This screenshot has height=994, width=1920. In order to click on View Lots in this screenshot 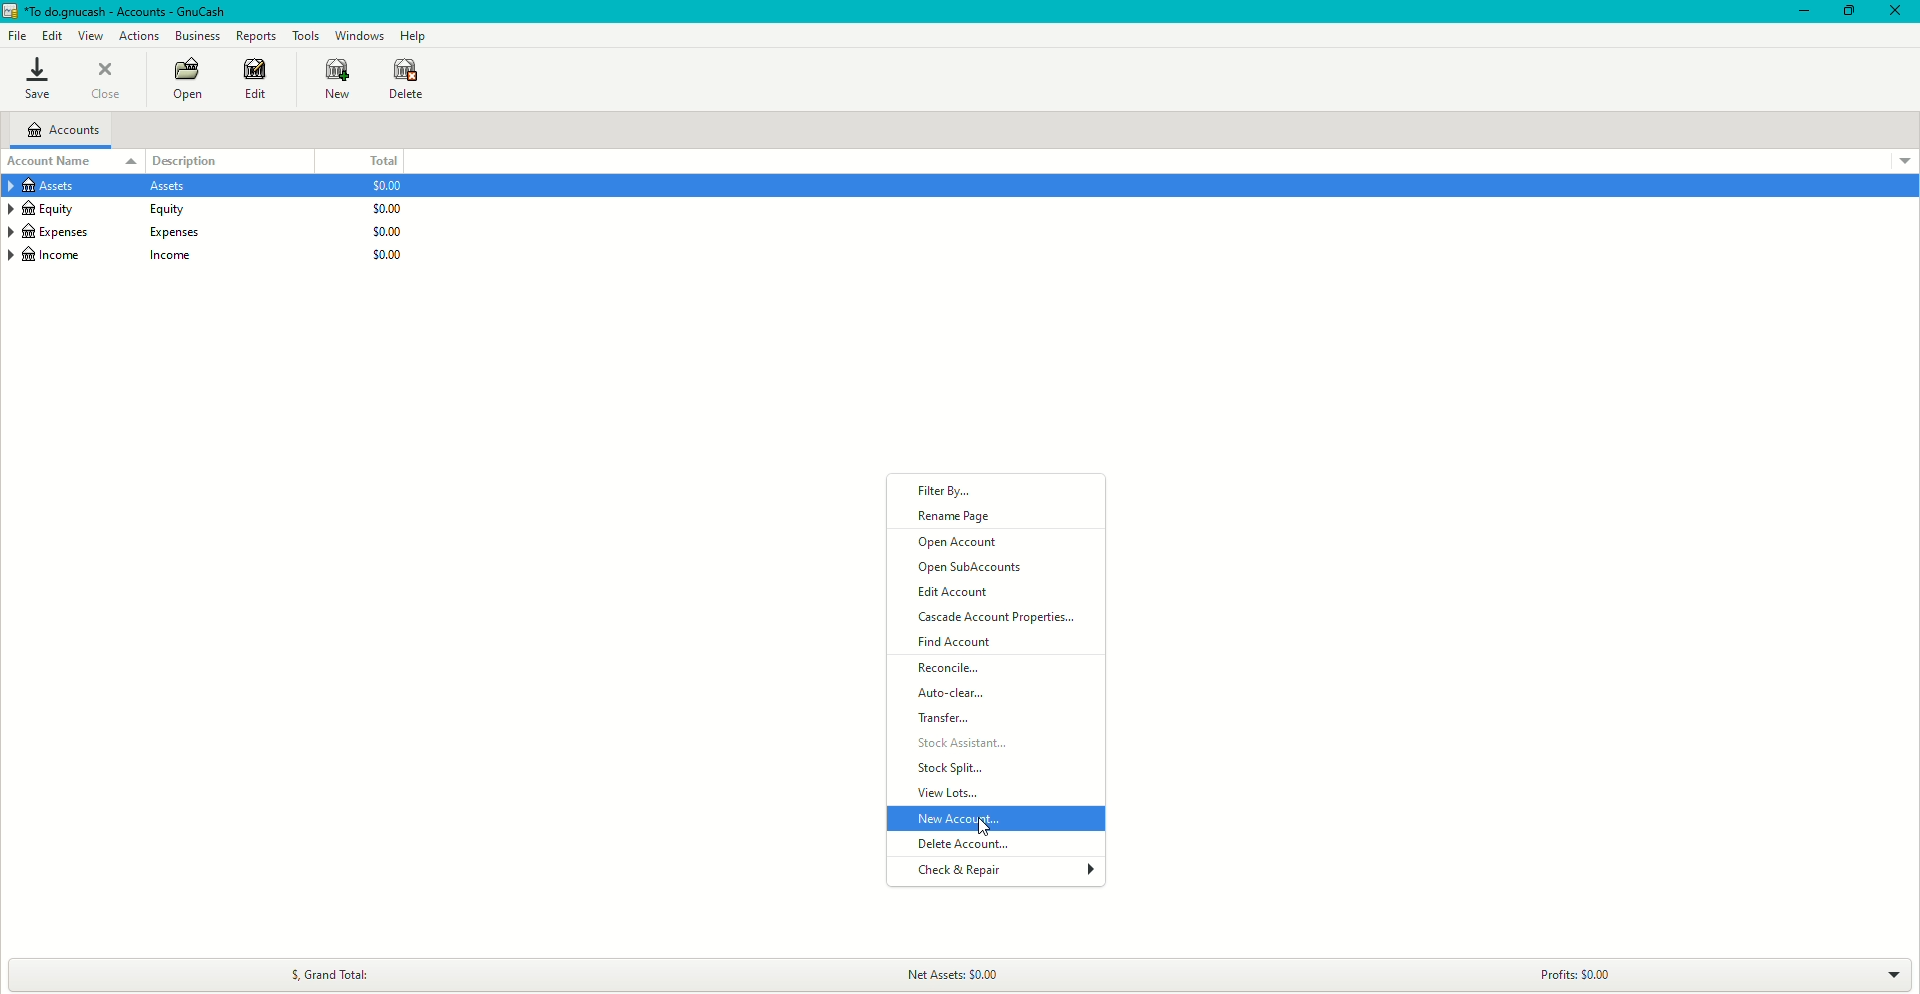, I will do `click(952, 795)`.